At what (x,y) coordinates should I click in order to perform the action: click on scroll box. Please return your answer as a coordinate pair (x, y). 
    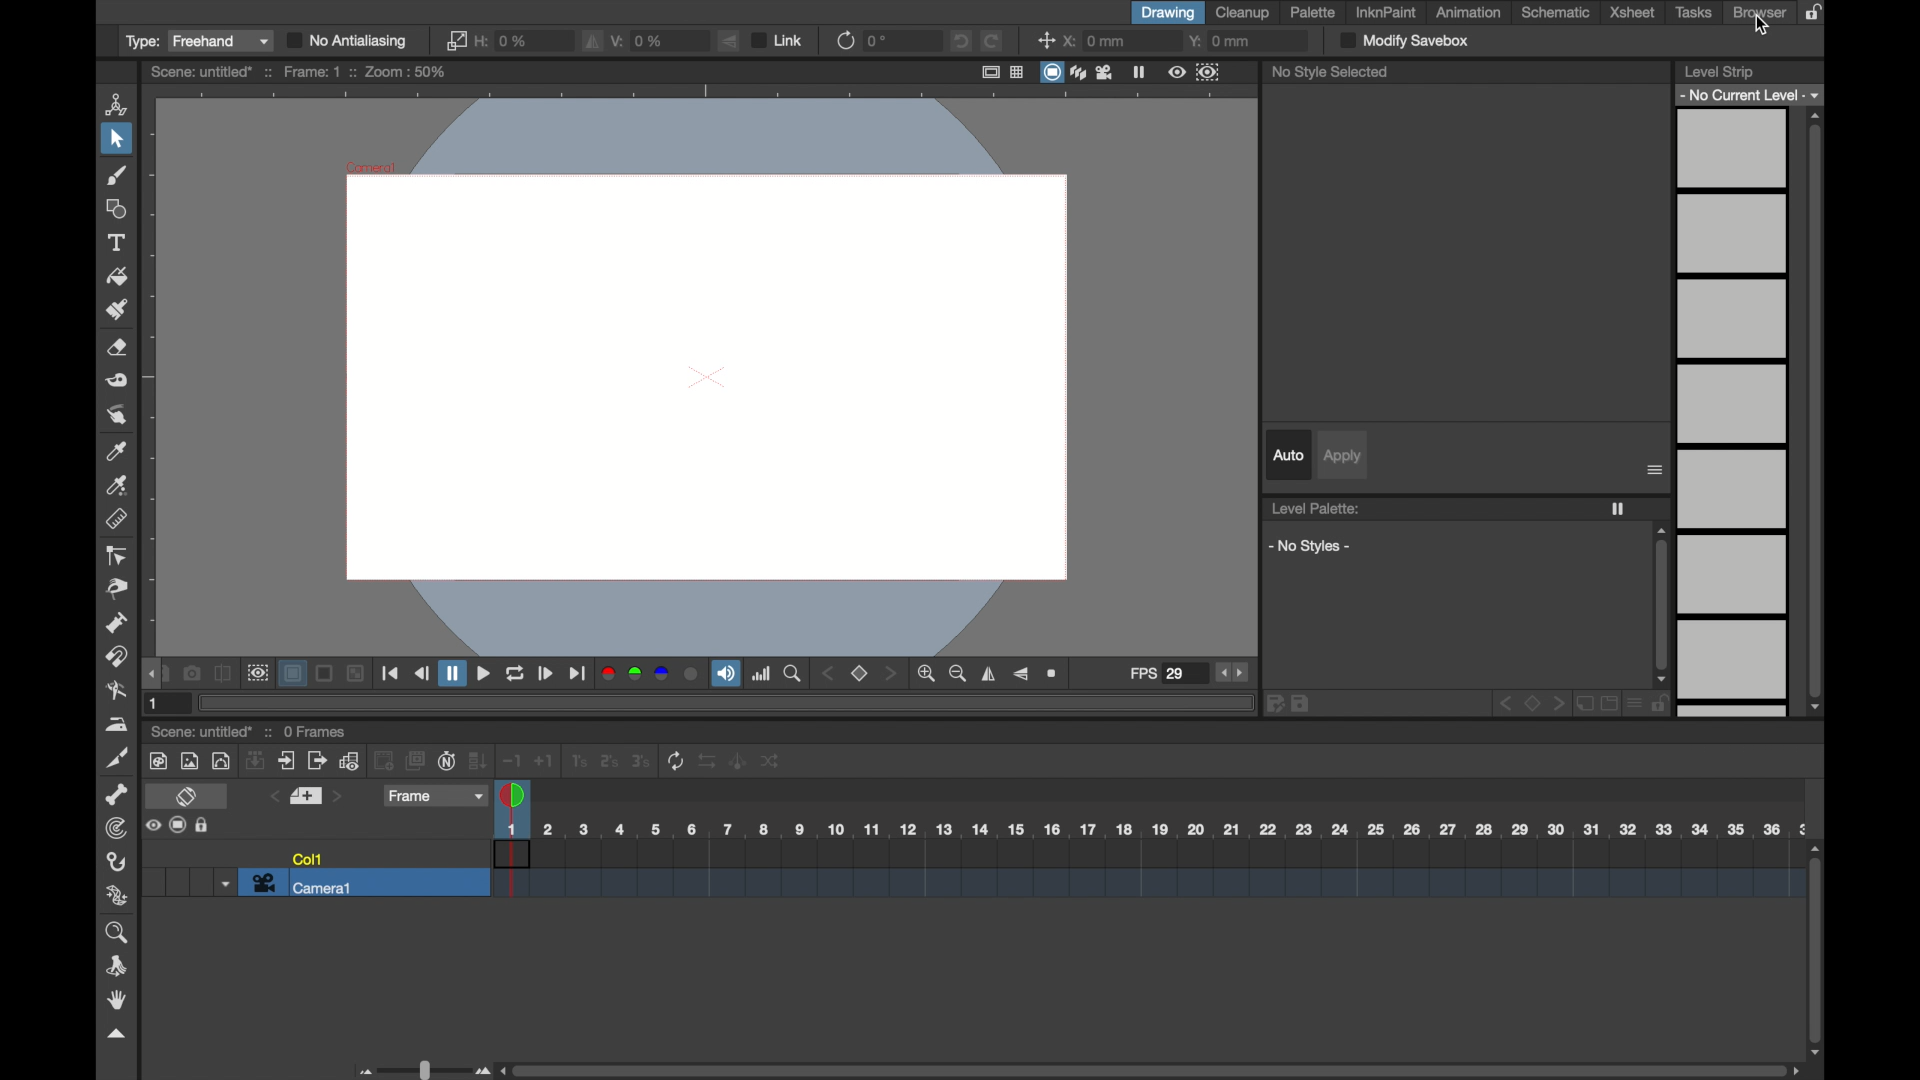
    Looking at the image, I should click on (1816, 412).